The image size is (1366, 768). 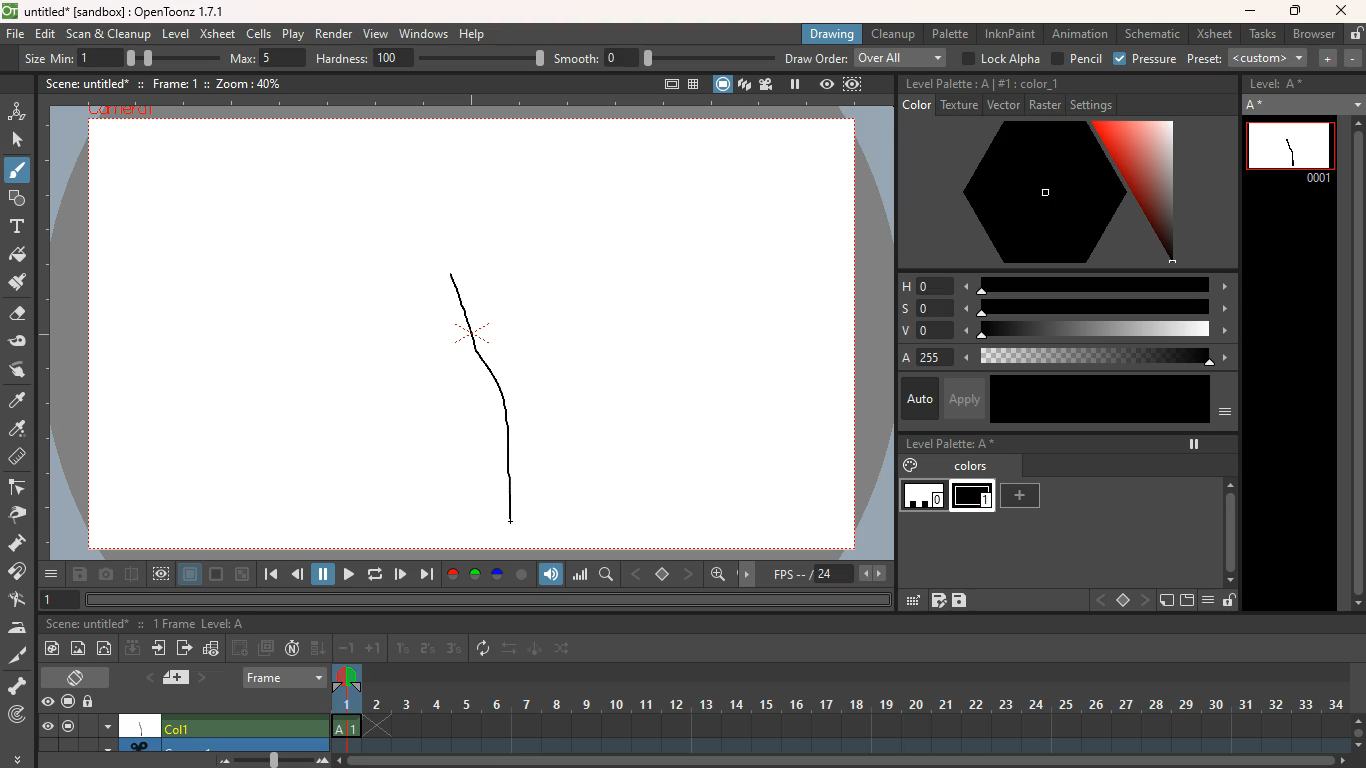 I want to click on forms, so click(x=16, y=199).